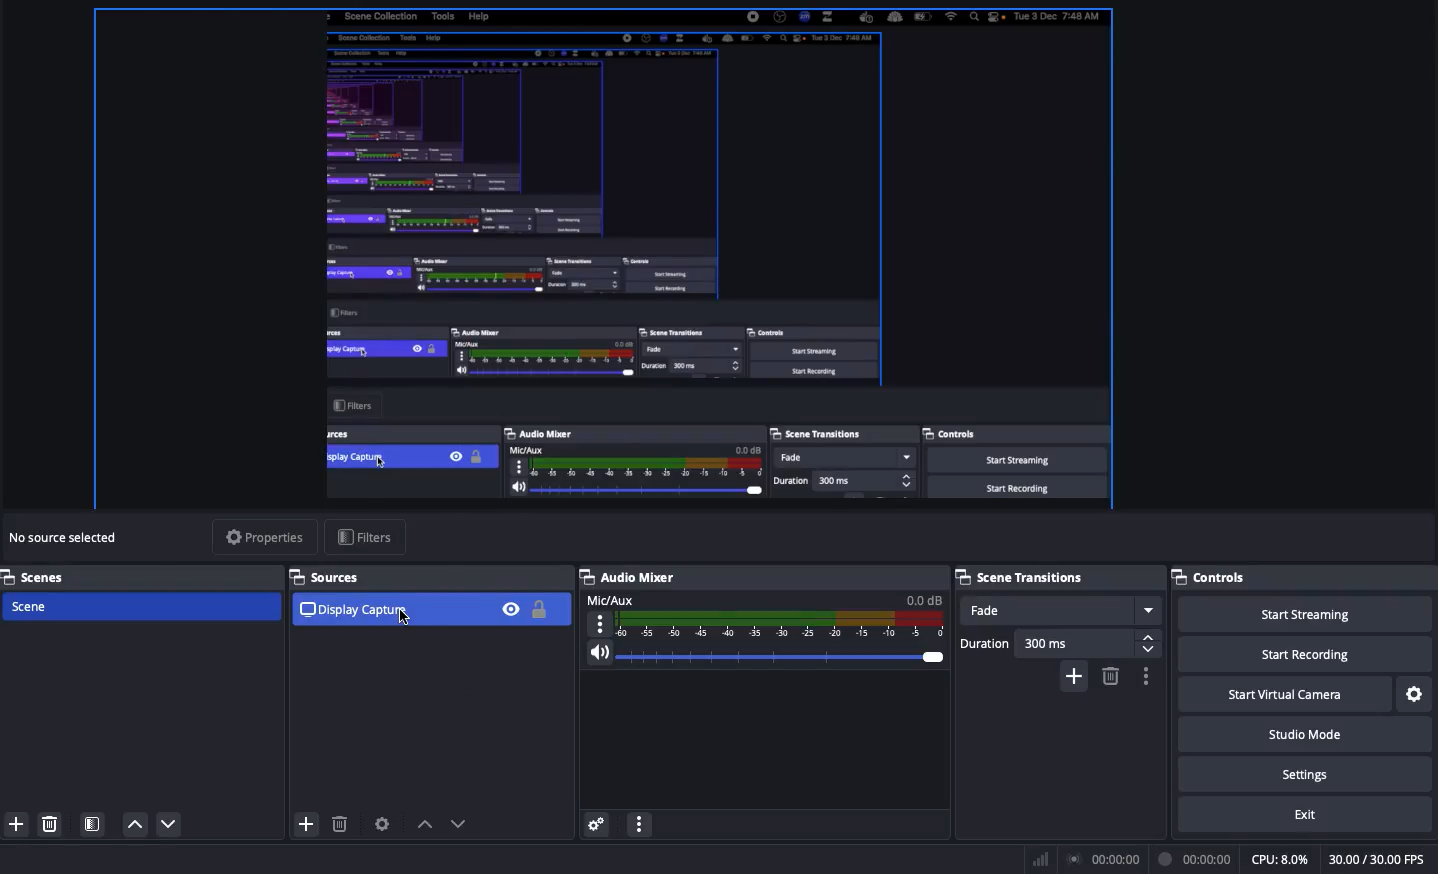 This screenshot has height=874, width=1438. Describe the element at coordinates (1414, 694) in the screenshot. I see `Settings` at that location.